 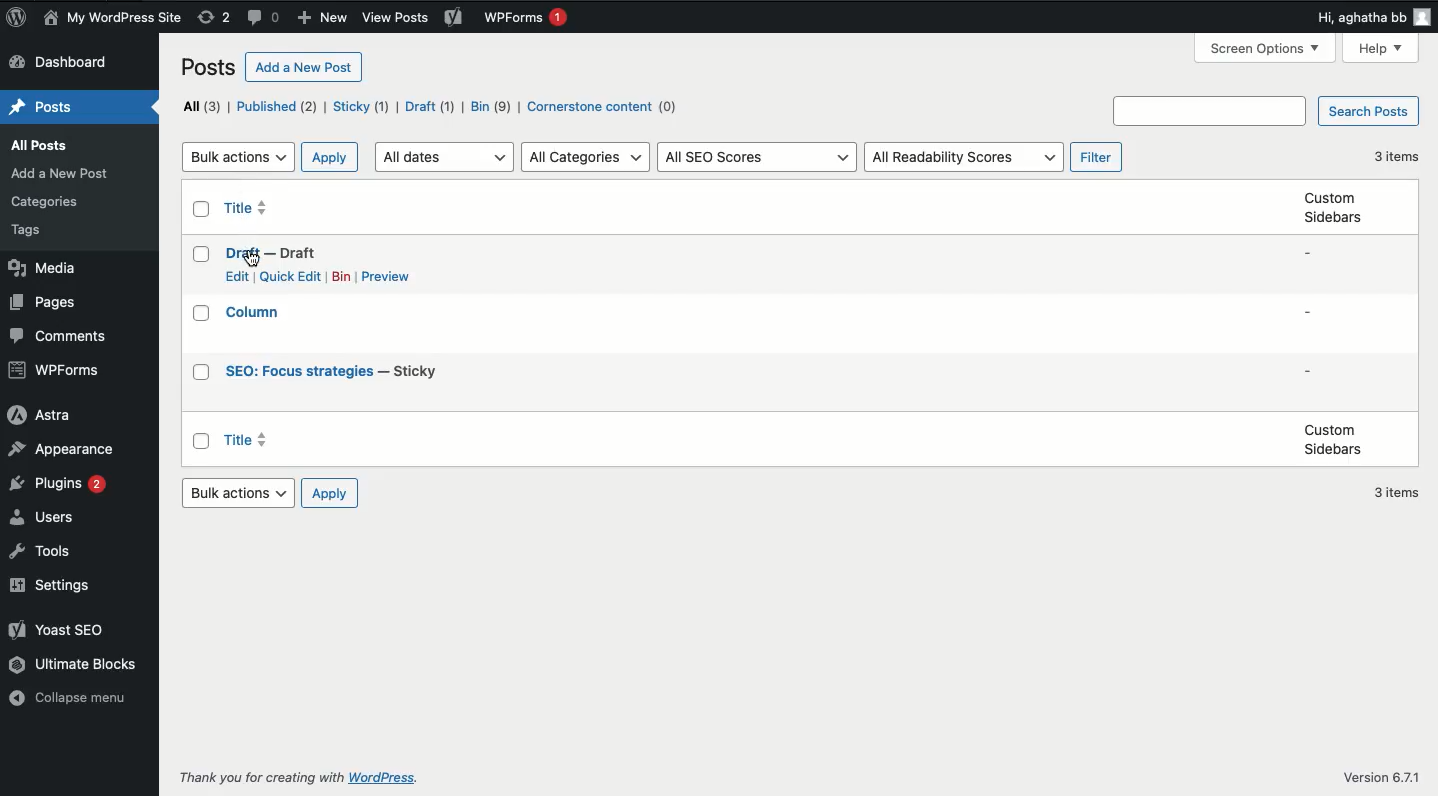 I want to click on Title, so click(x=336, y=371).